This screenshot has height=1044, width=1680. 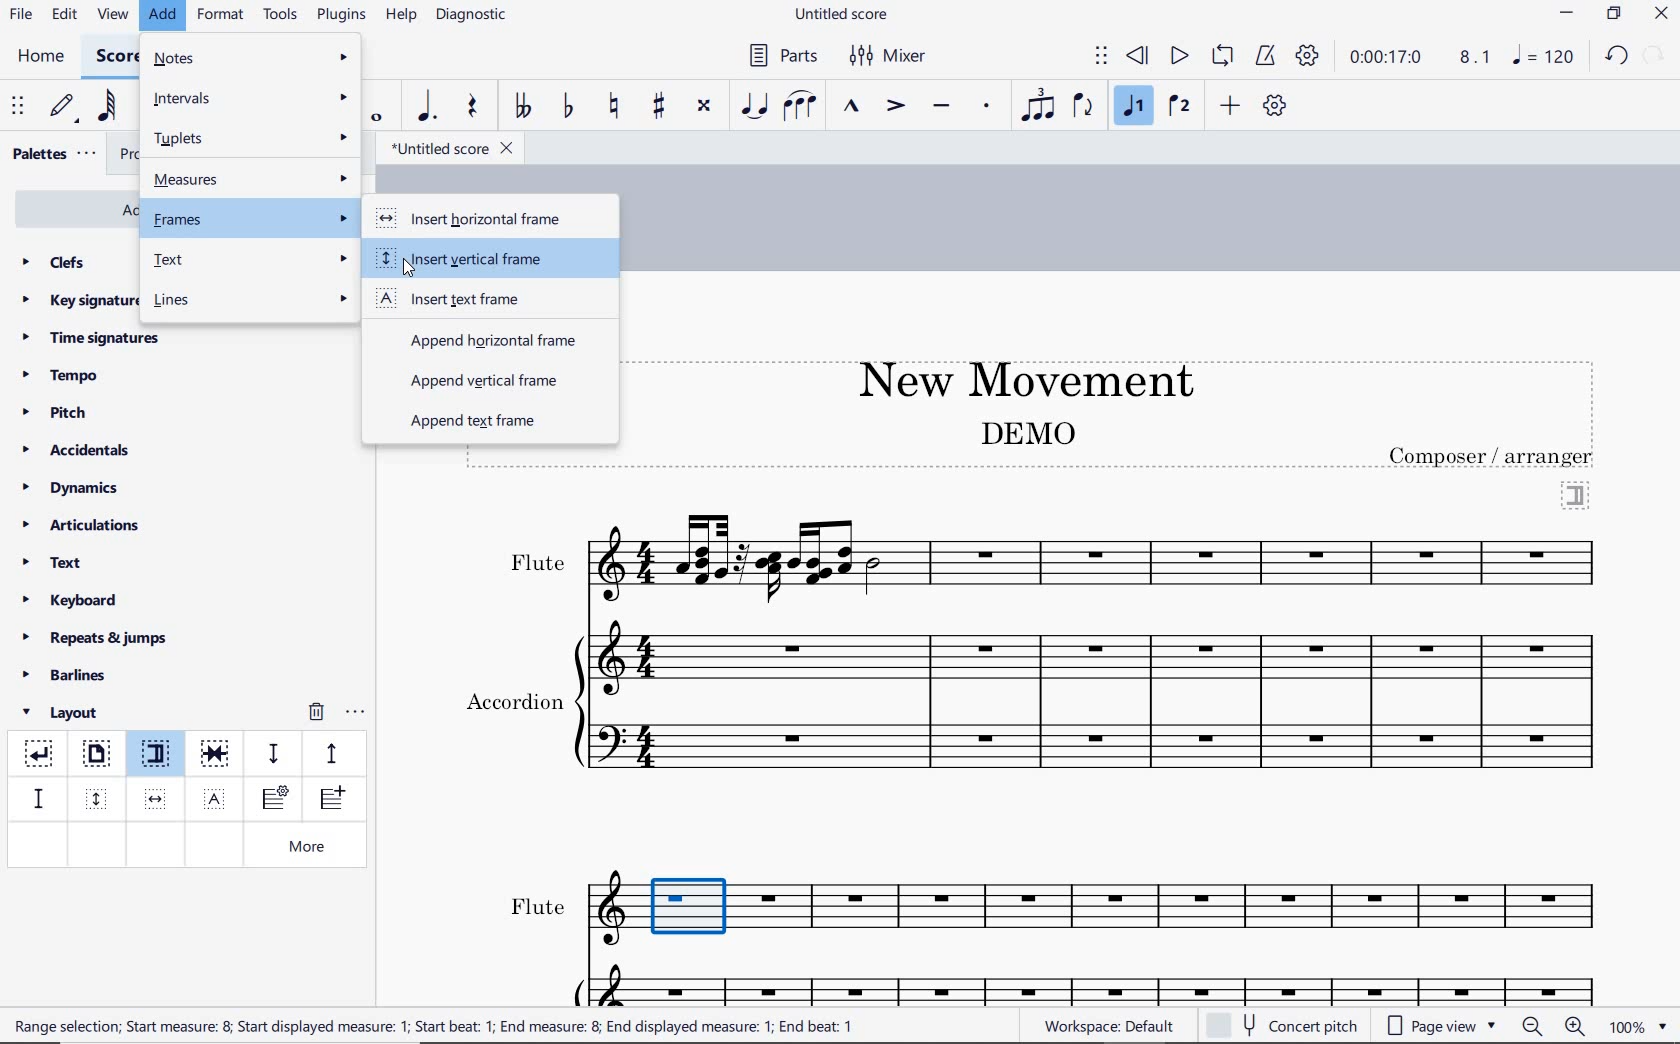 I want to click on staccato, so click(x=987, y=106).